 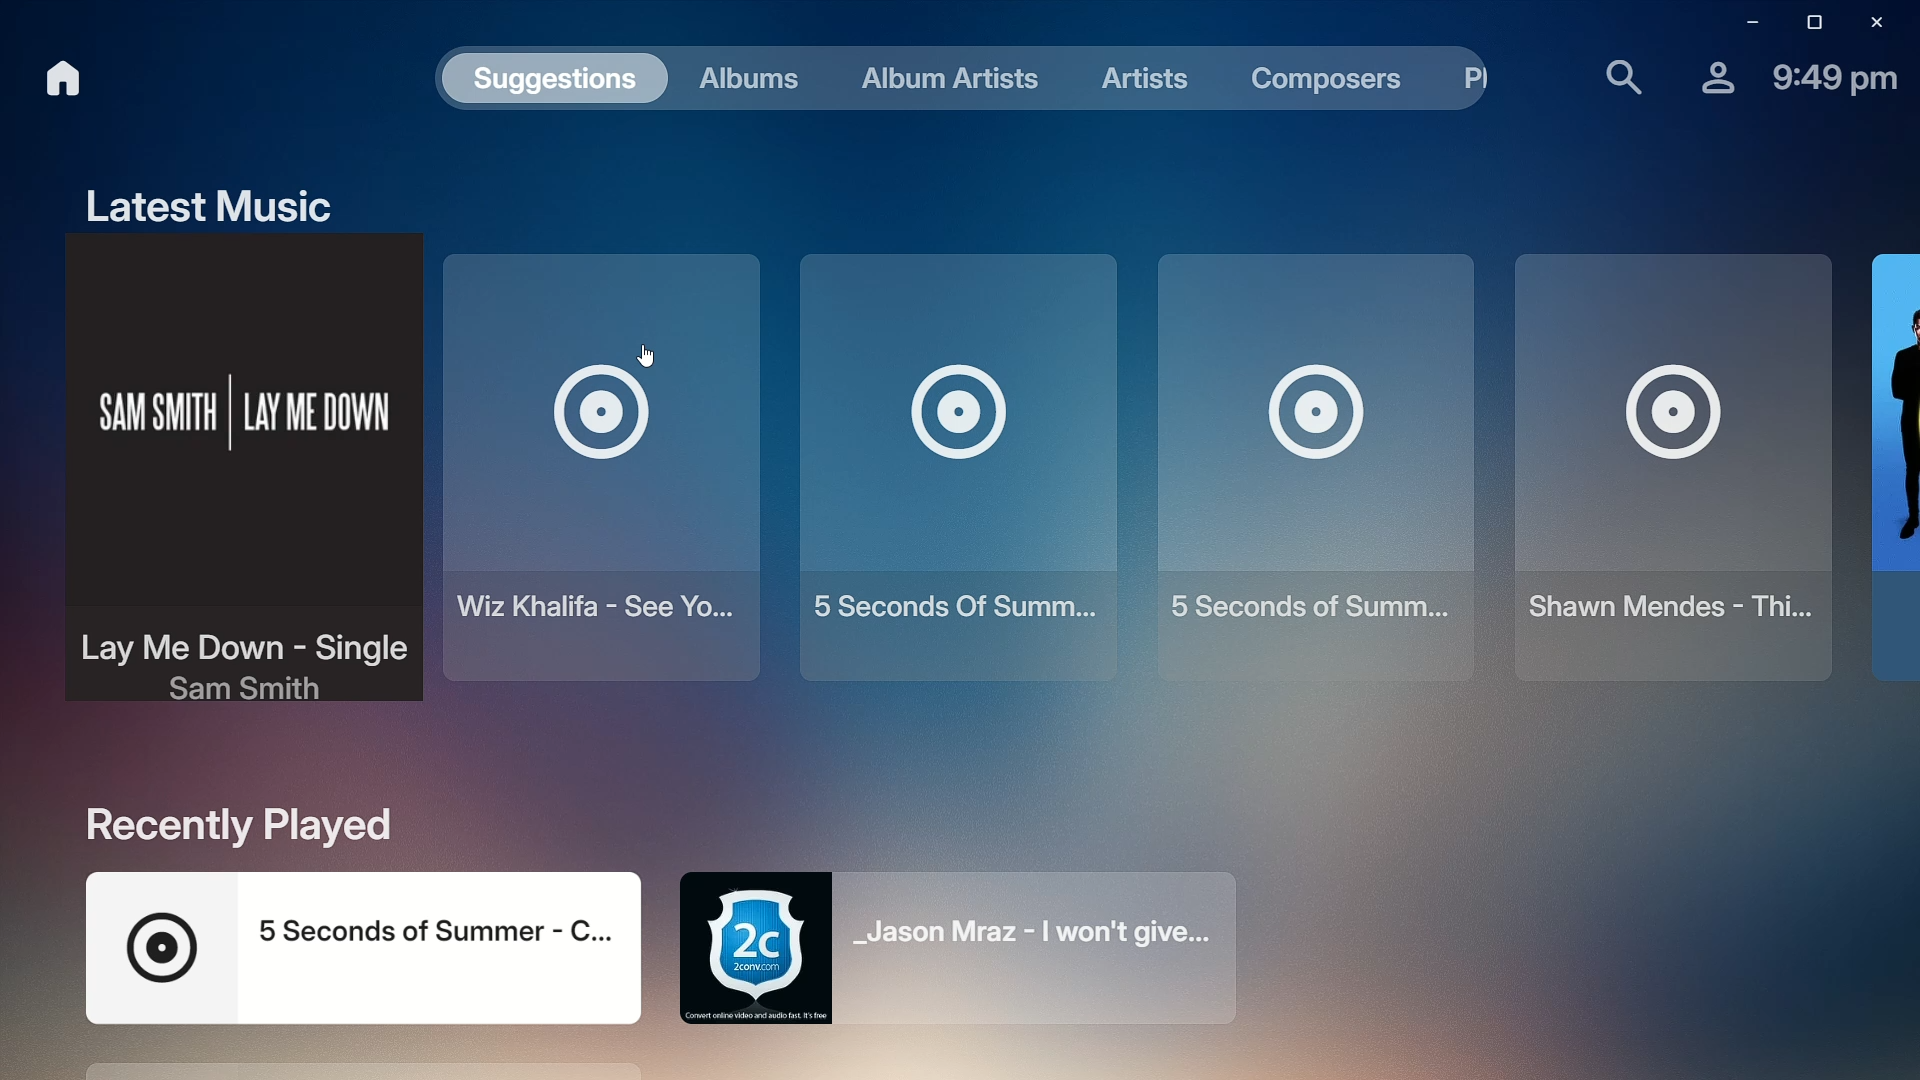 What do you see at coordinates (1311, 82) in the screenshot?
I see `Composers` at bounding box center [1311, 82].